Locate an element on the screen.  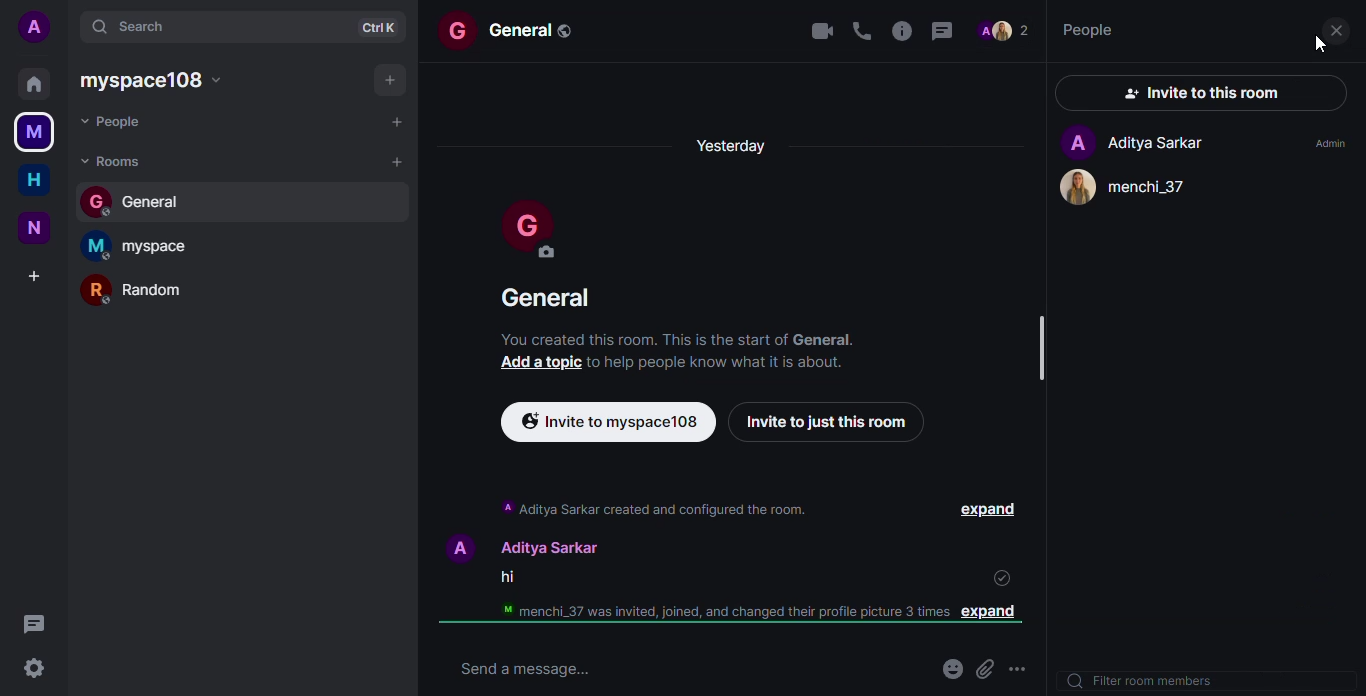
expand is located at coordinates (1001, 616).